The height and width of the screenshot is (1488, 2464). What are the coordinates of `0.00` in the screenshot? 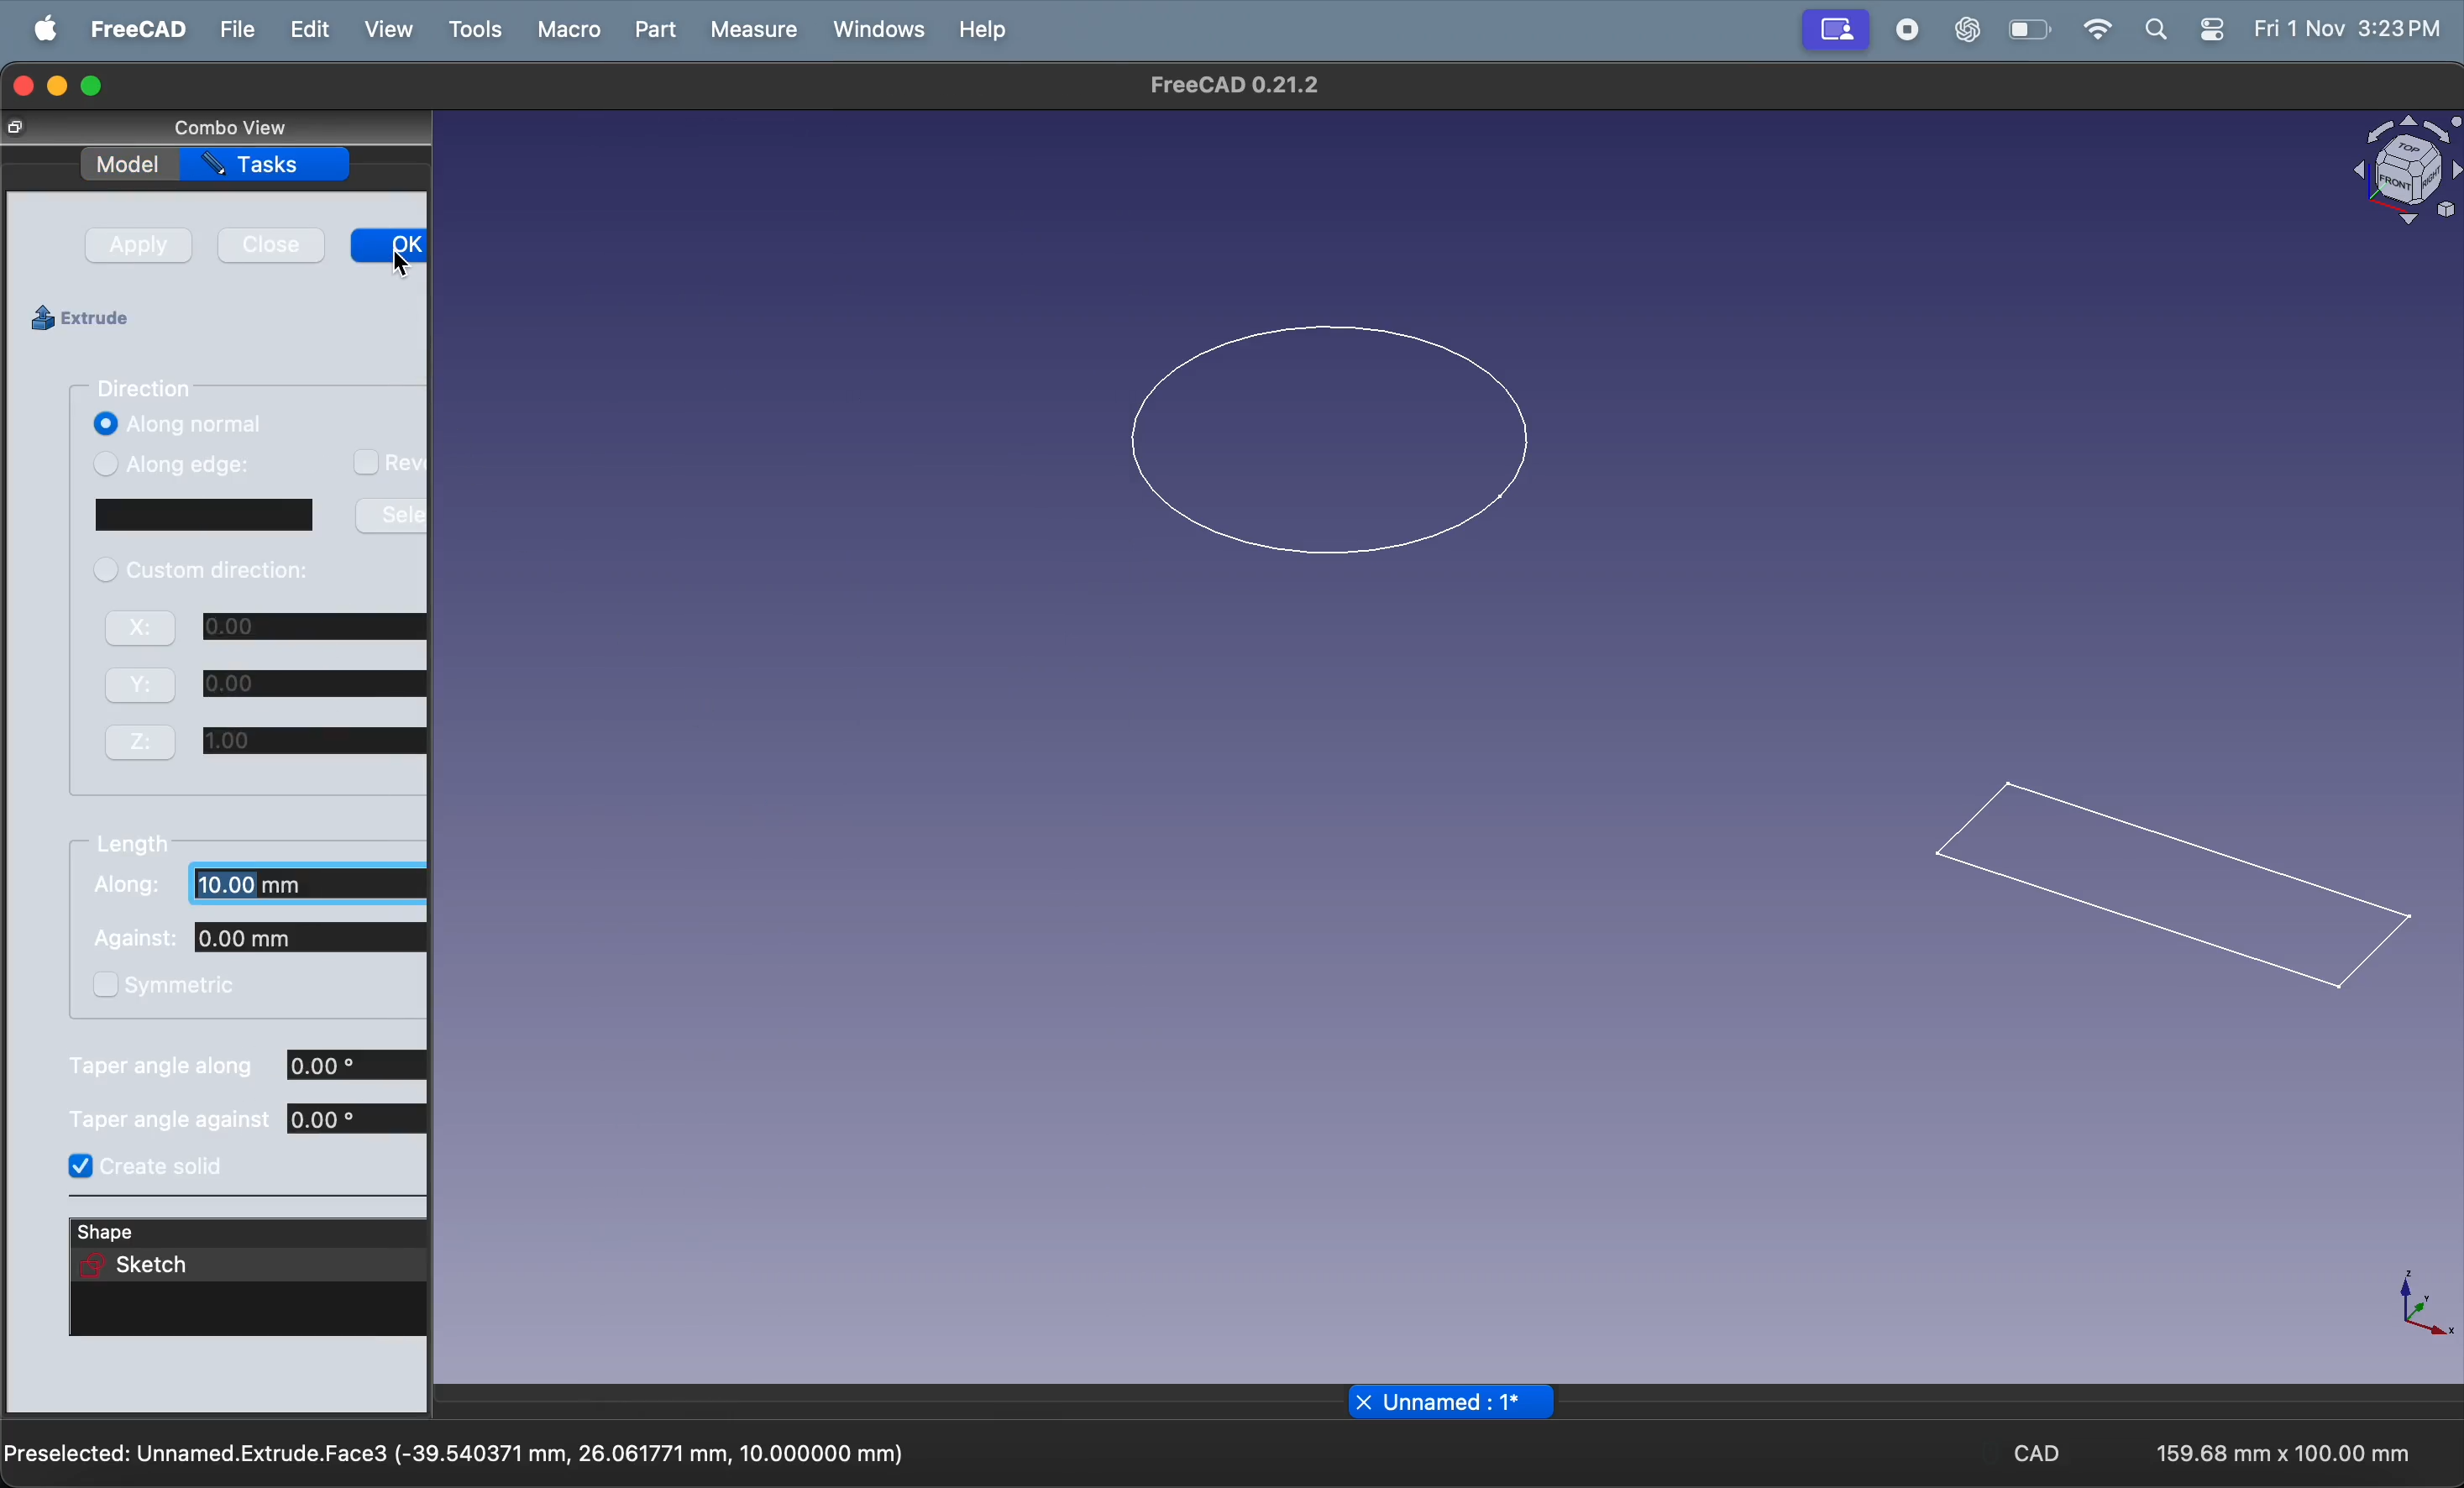 It's located at (315, 685).